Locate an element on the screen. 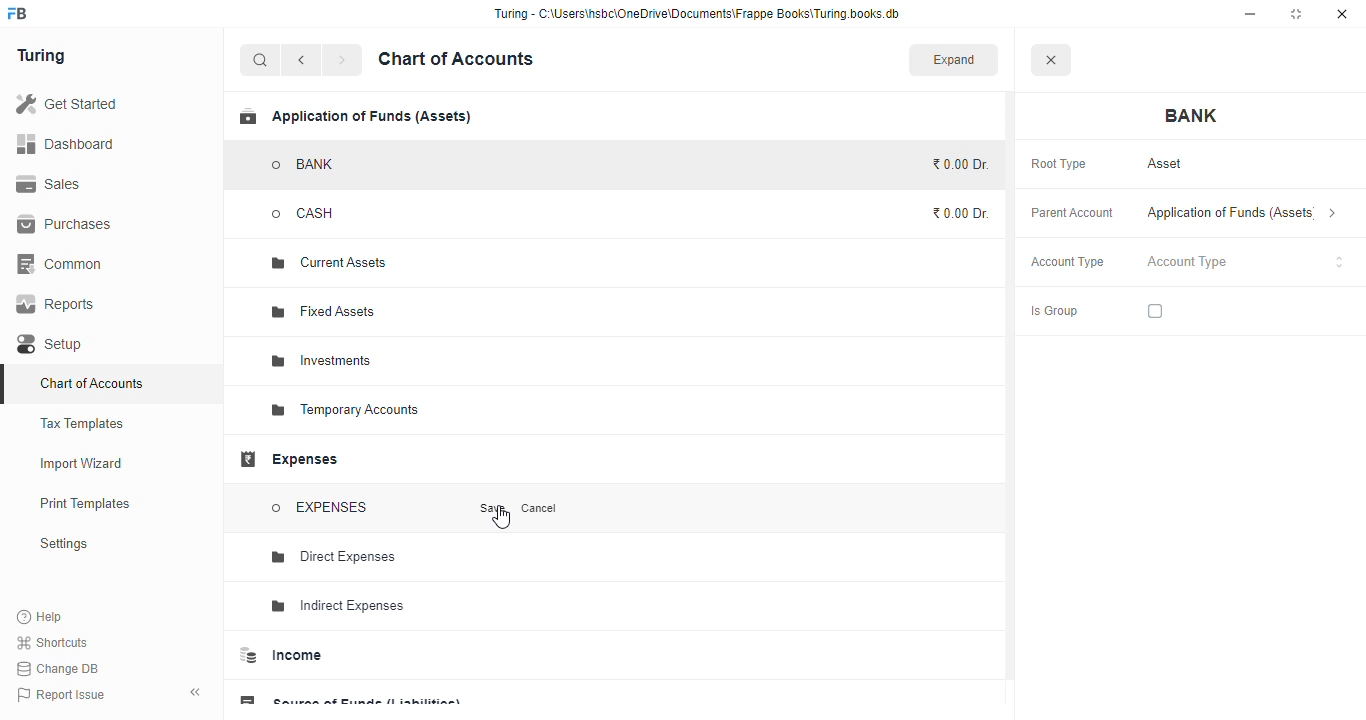 This screenshot has height=720, width=1366. close is located at coordinates (1342, 14).